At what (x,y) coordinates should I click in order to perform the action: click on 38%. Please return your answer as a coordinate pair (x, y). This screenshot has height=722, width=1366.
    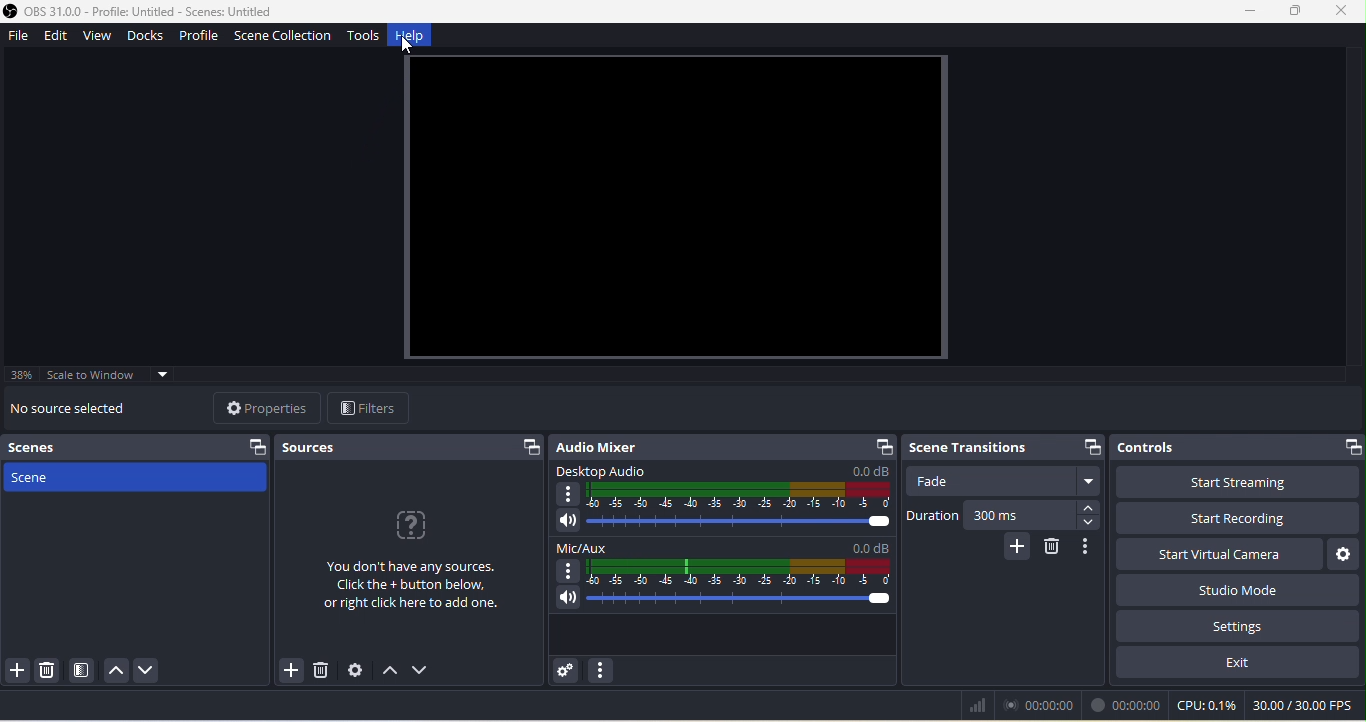
    Looking at the image, I should click on (23, 375).